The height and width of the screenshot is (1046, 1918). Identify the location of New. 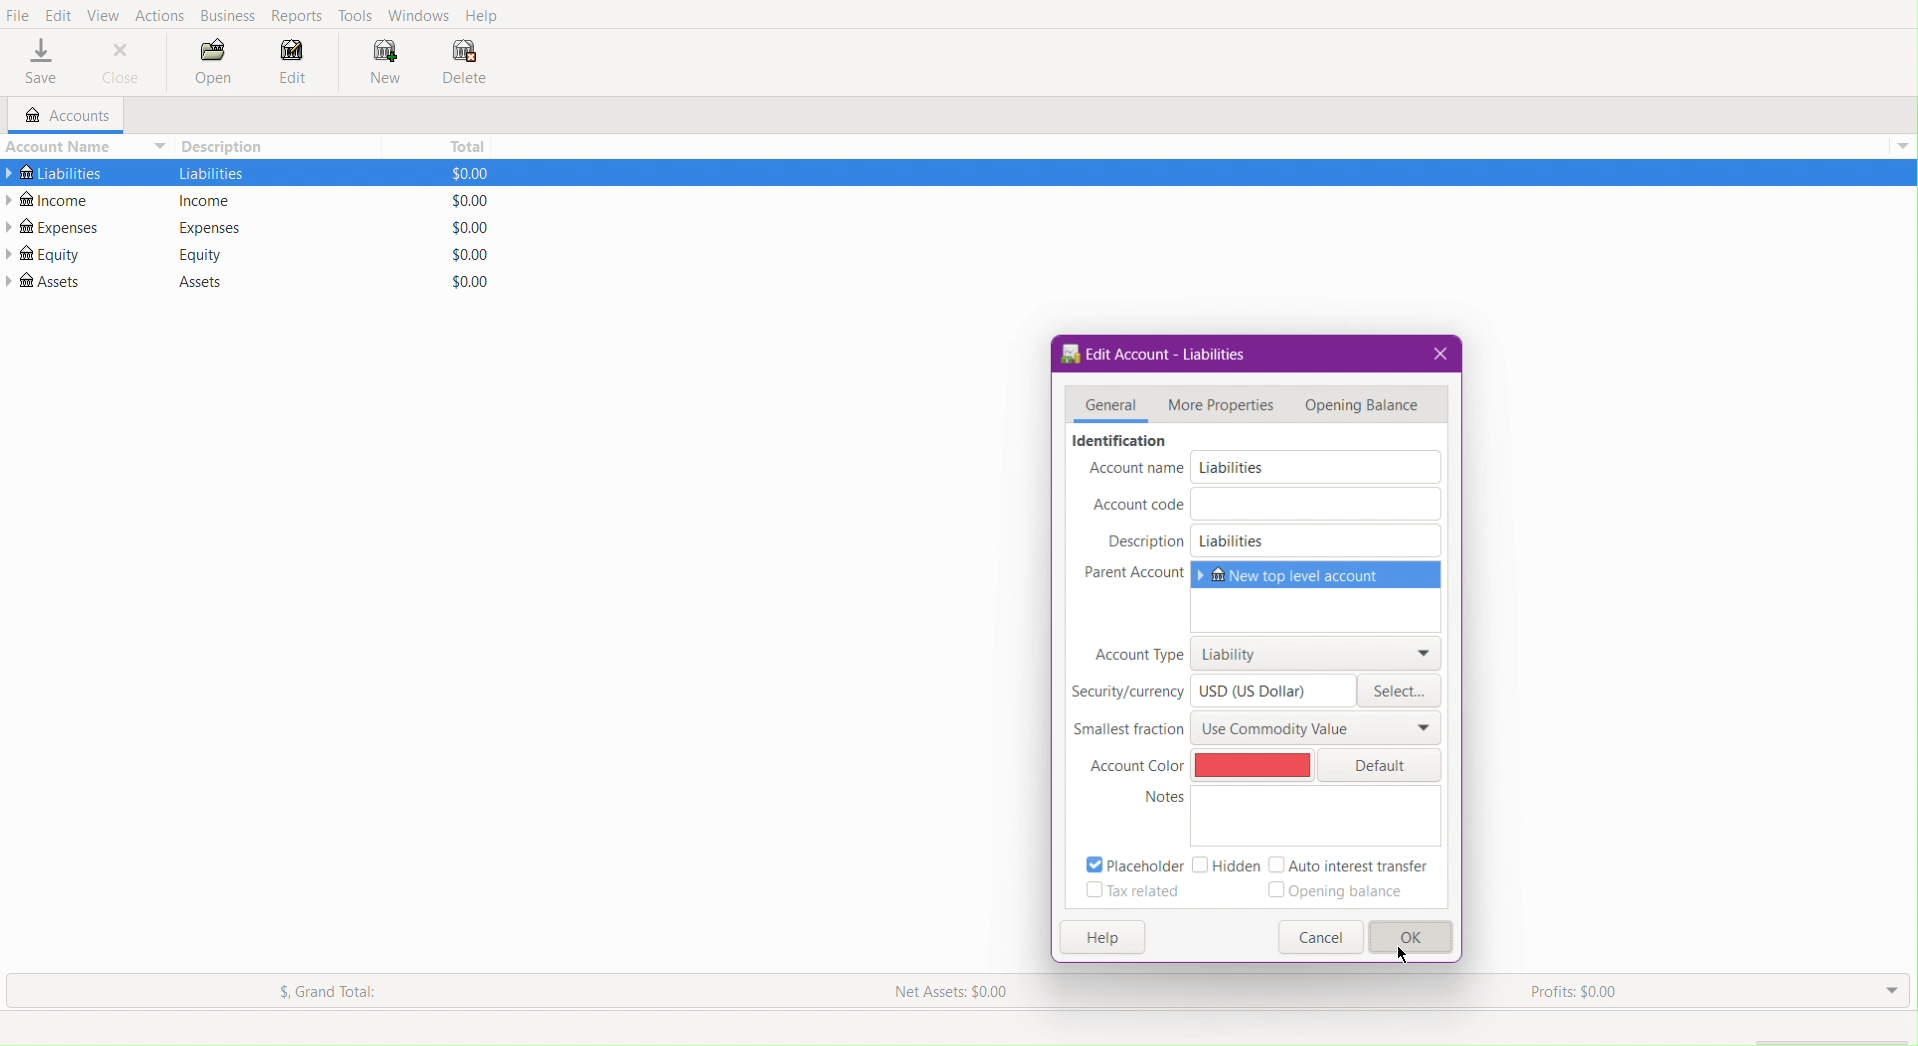
(376, 62).